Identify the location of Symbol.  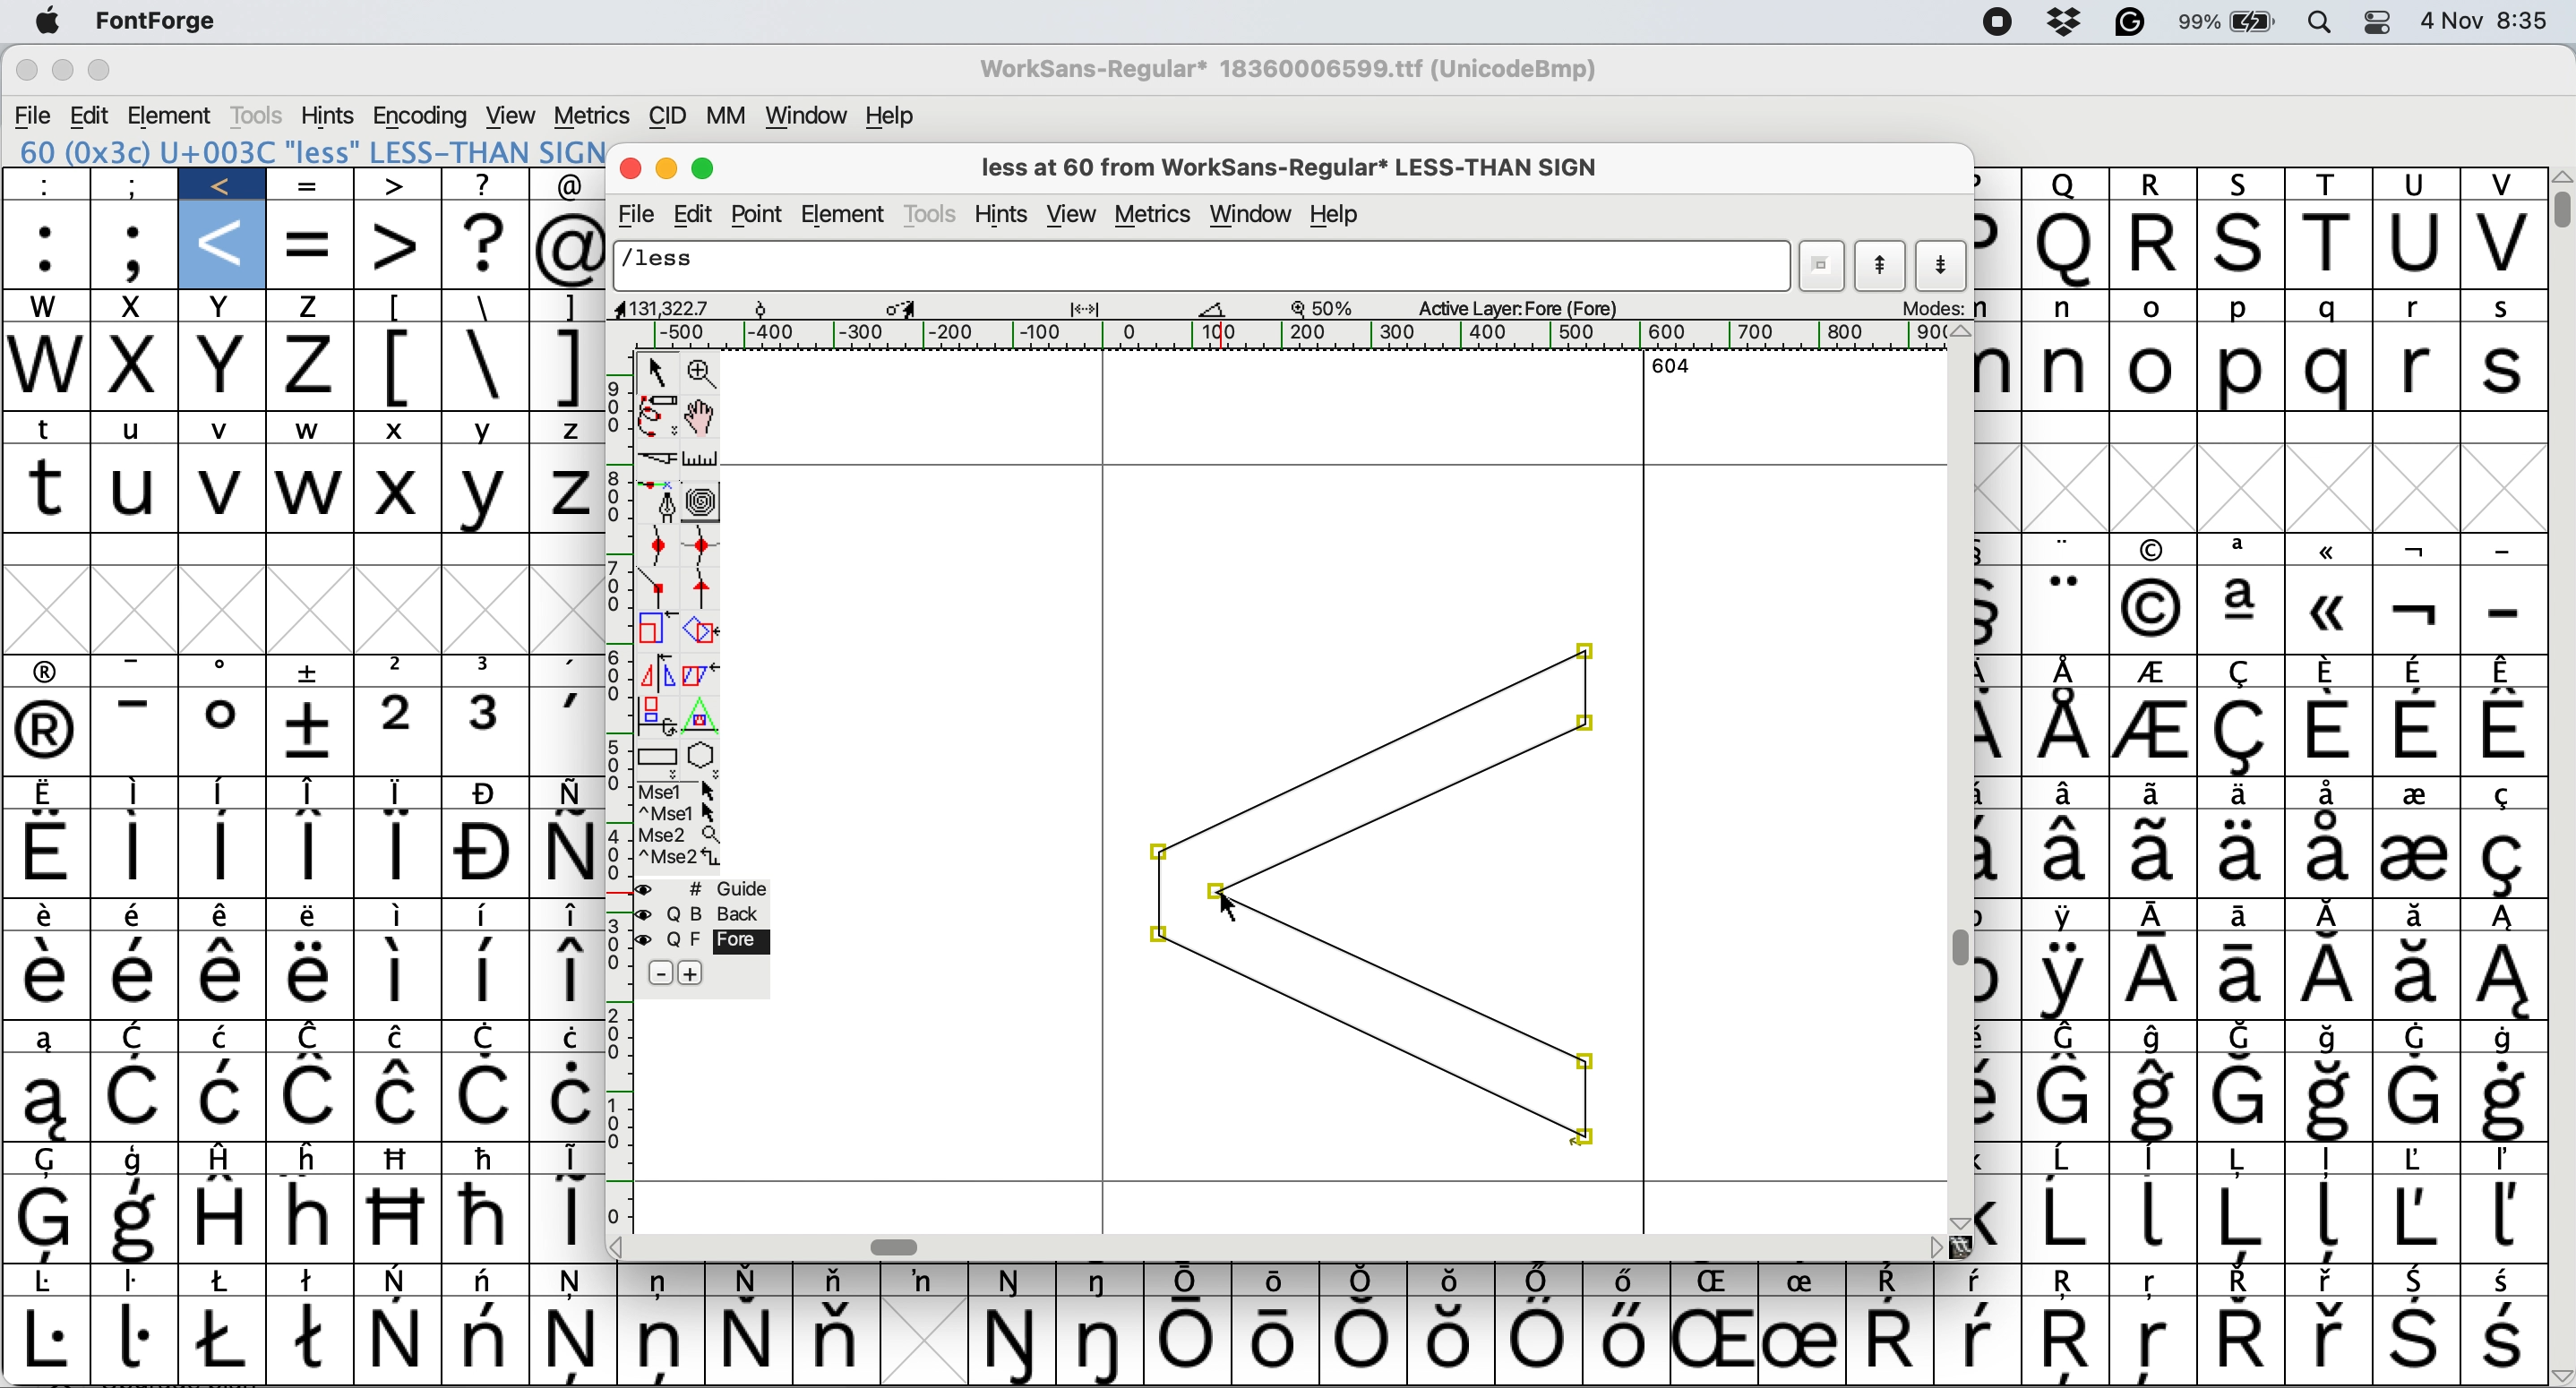
(223, 673).